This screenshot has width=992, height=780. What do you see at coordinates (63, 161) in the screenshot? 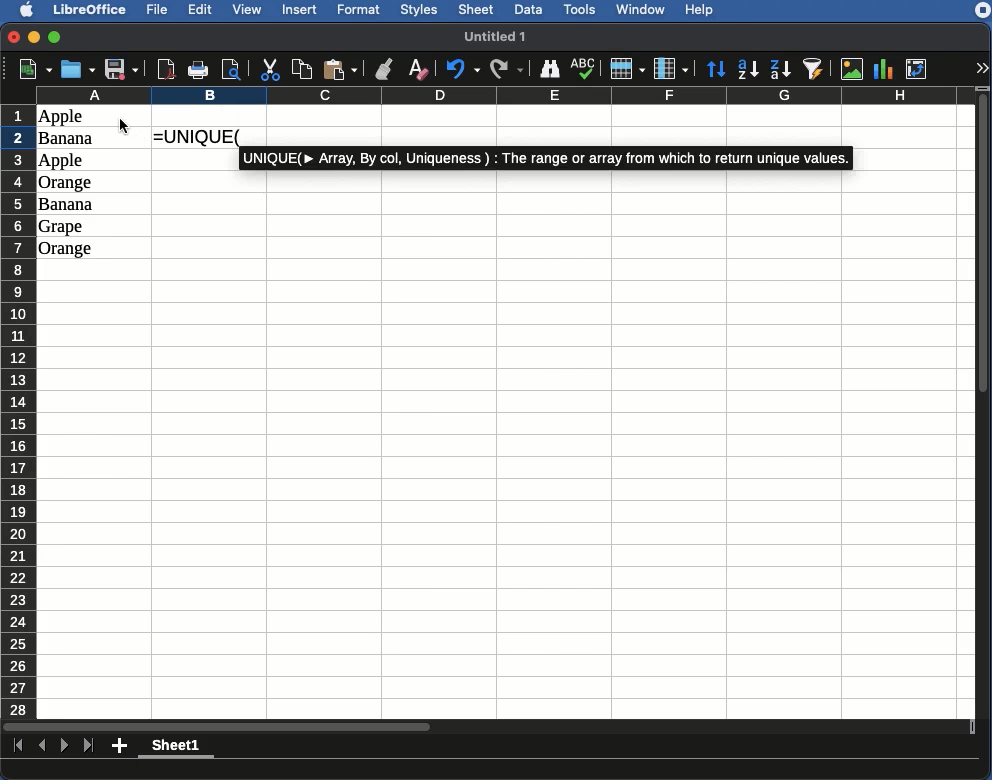
I see `Apple` at bounding box center [63, 161].